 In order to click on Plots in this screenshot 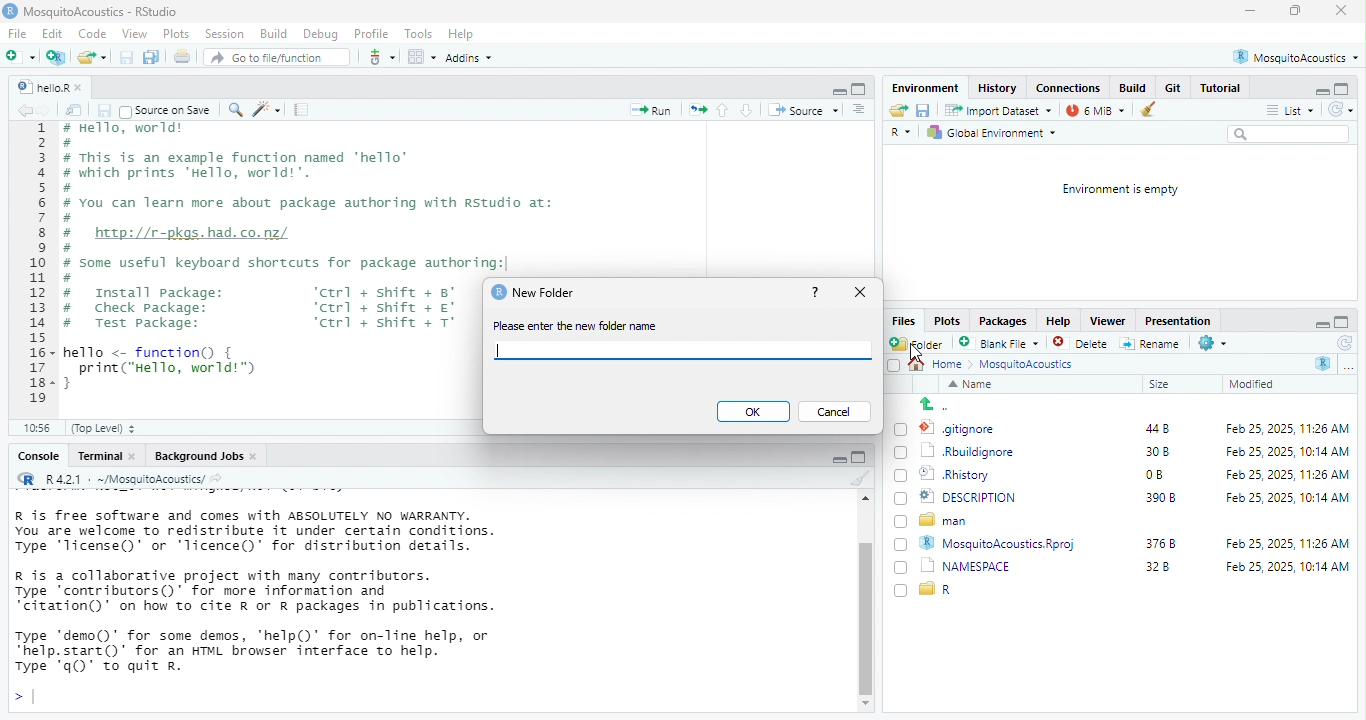, I will do `click(175, 35)`.